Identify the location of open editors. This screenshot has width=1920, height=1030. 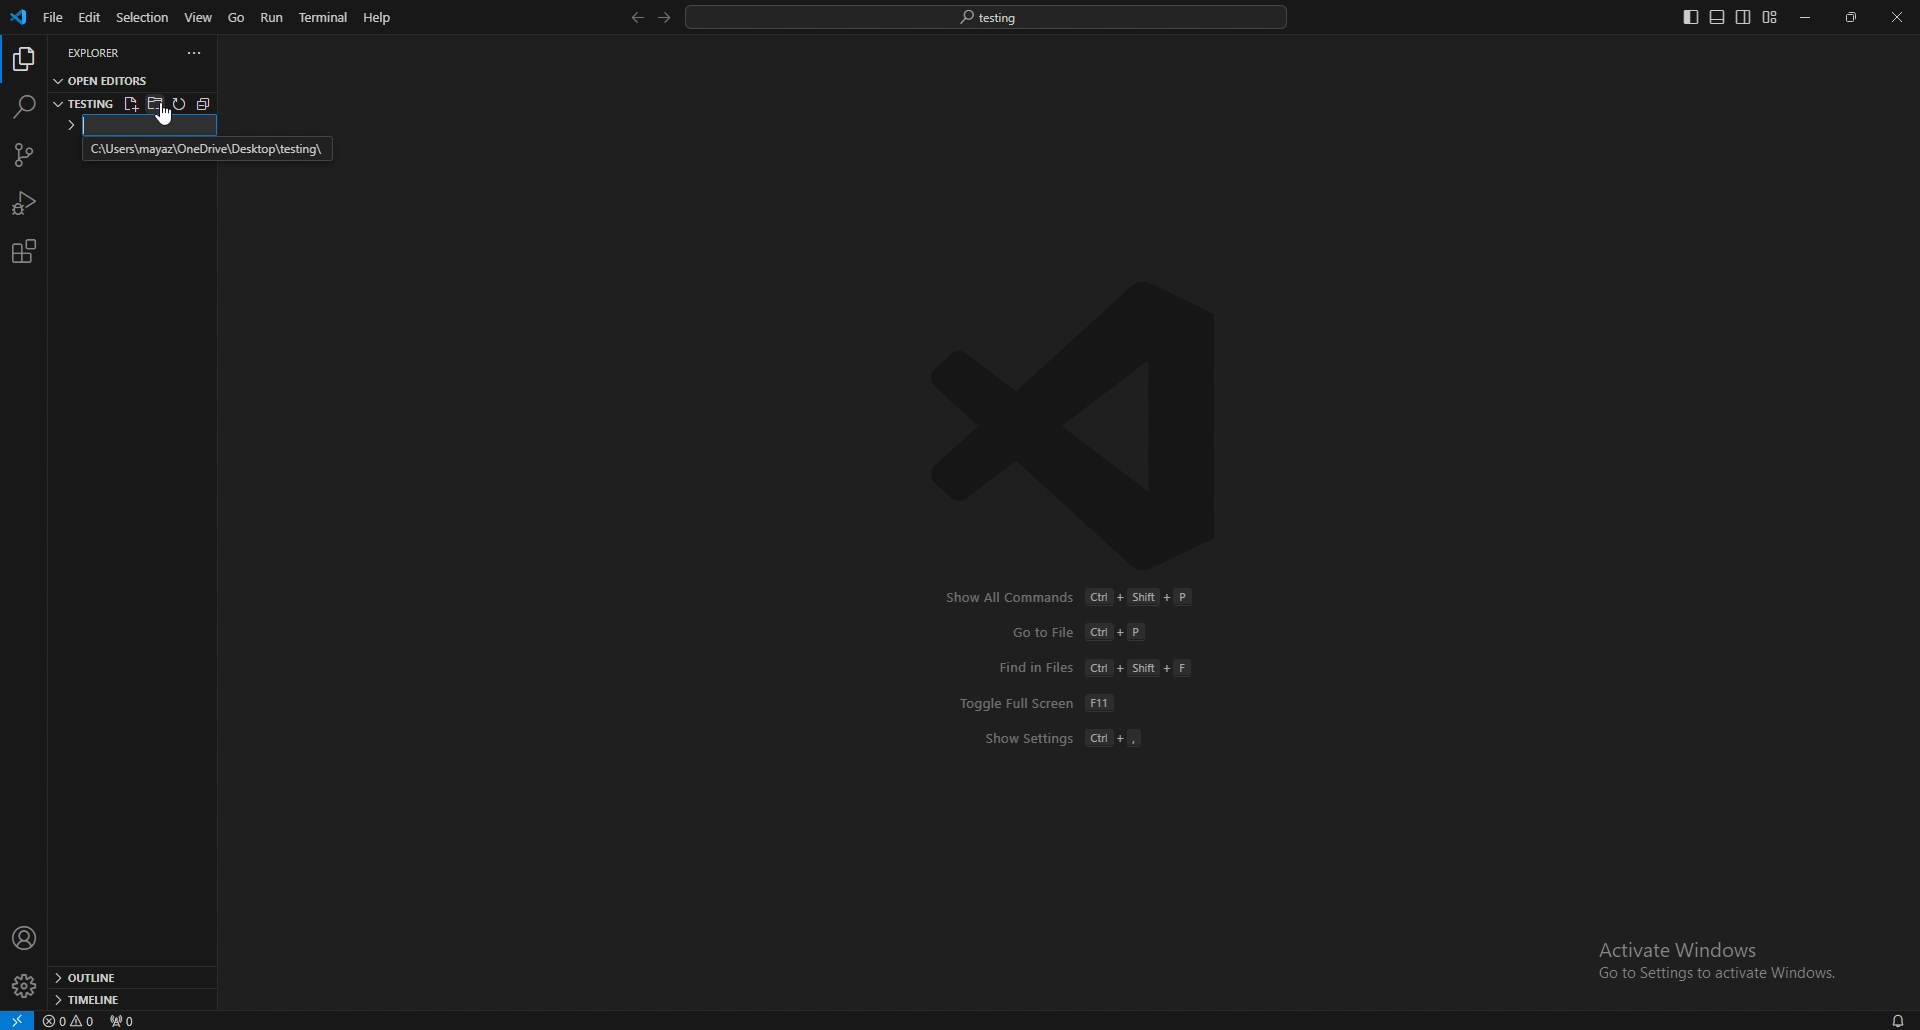
(104, 79).